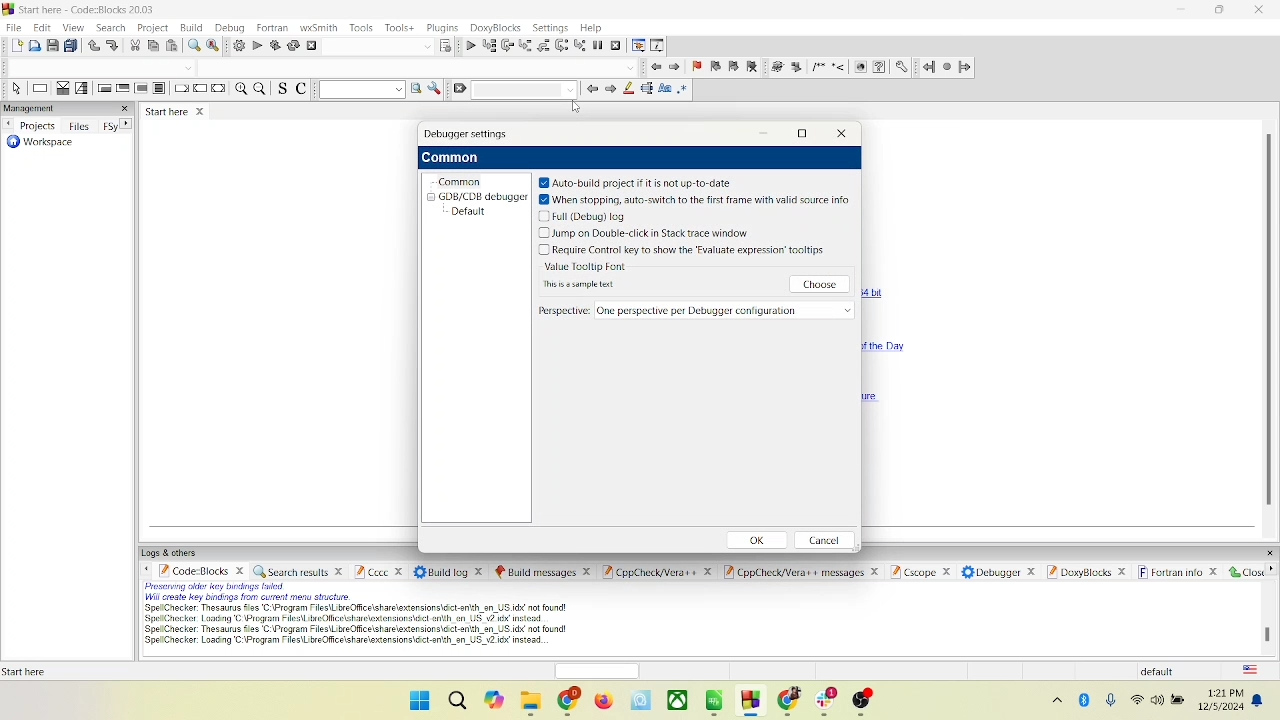 The width and height of the screenshot is (1280, 720). What do you see at coordinates (544, 46) in the screenshot?
I see `step out` at bounding box center [544, 46].